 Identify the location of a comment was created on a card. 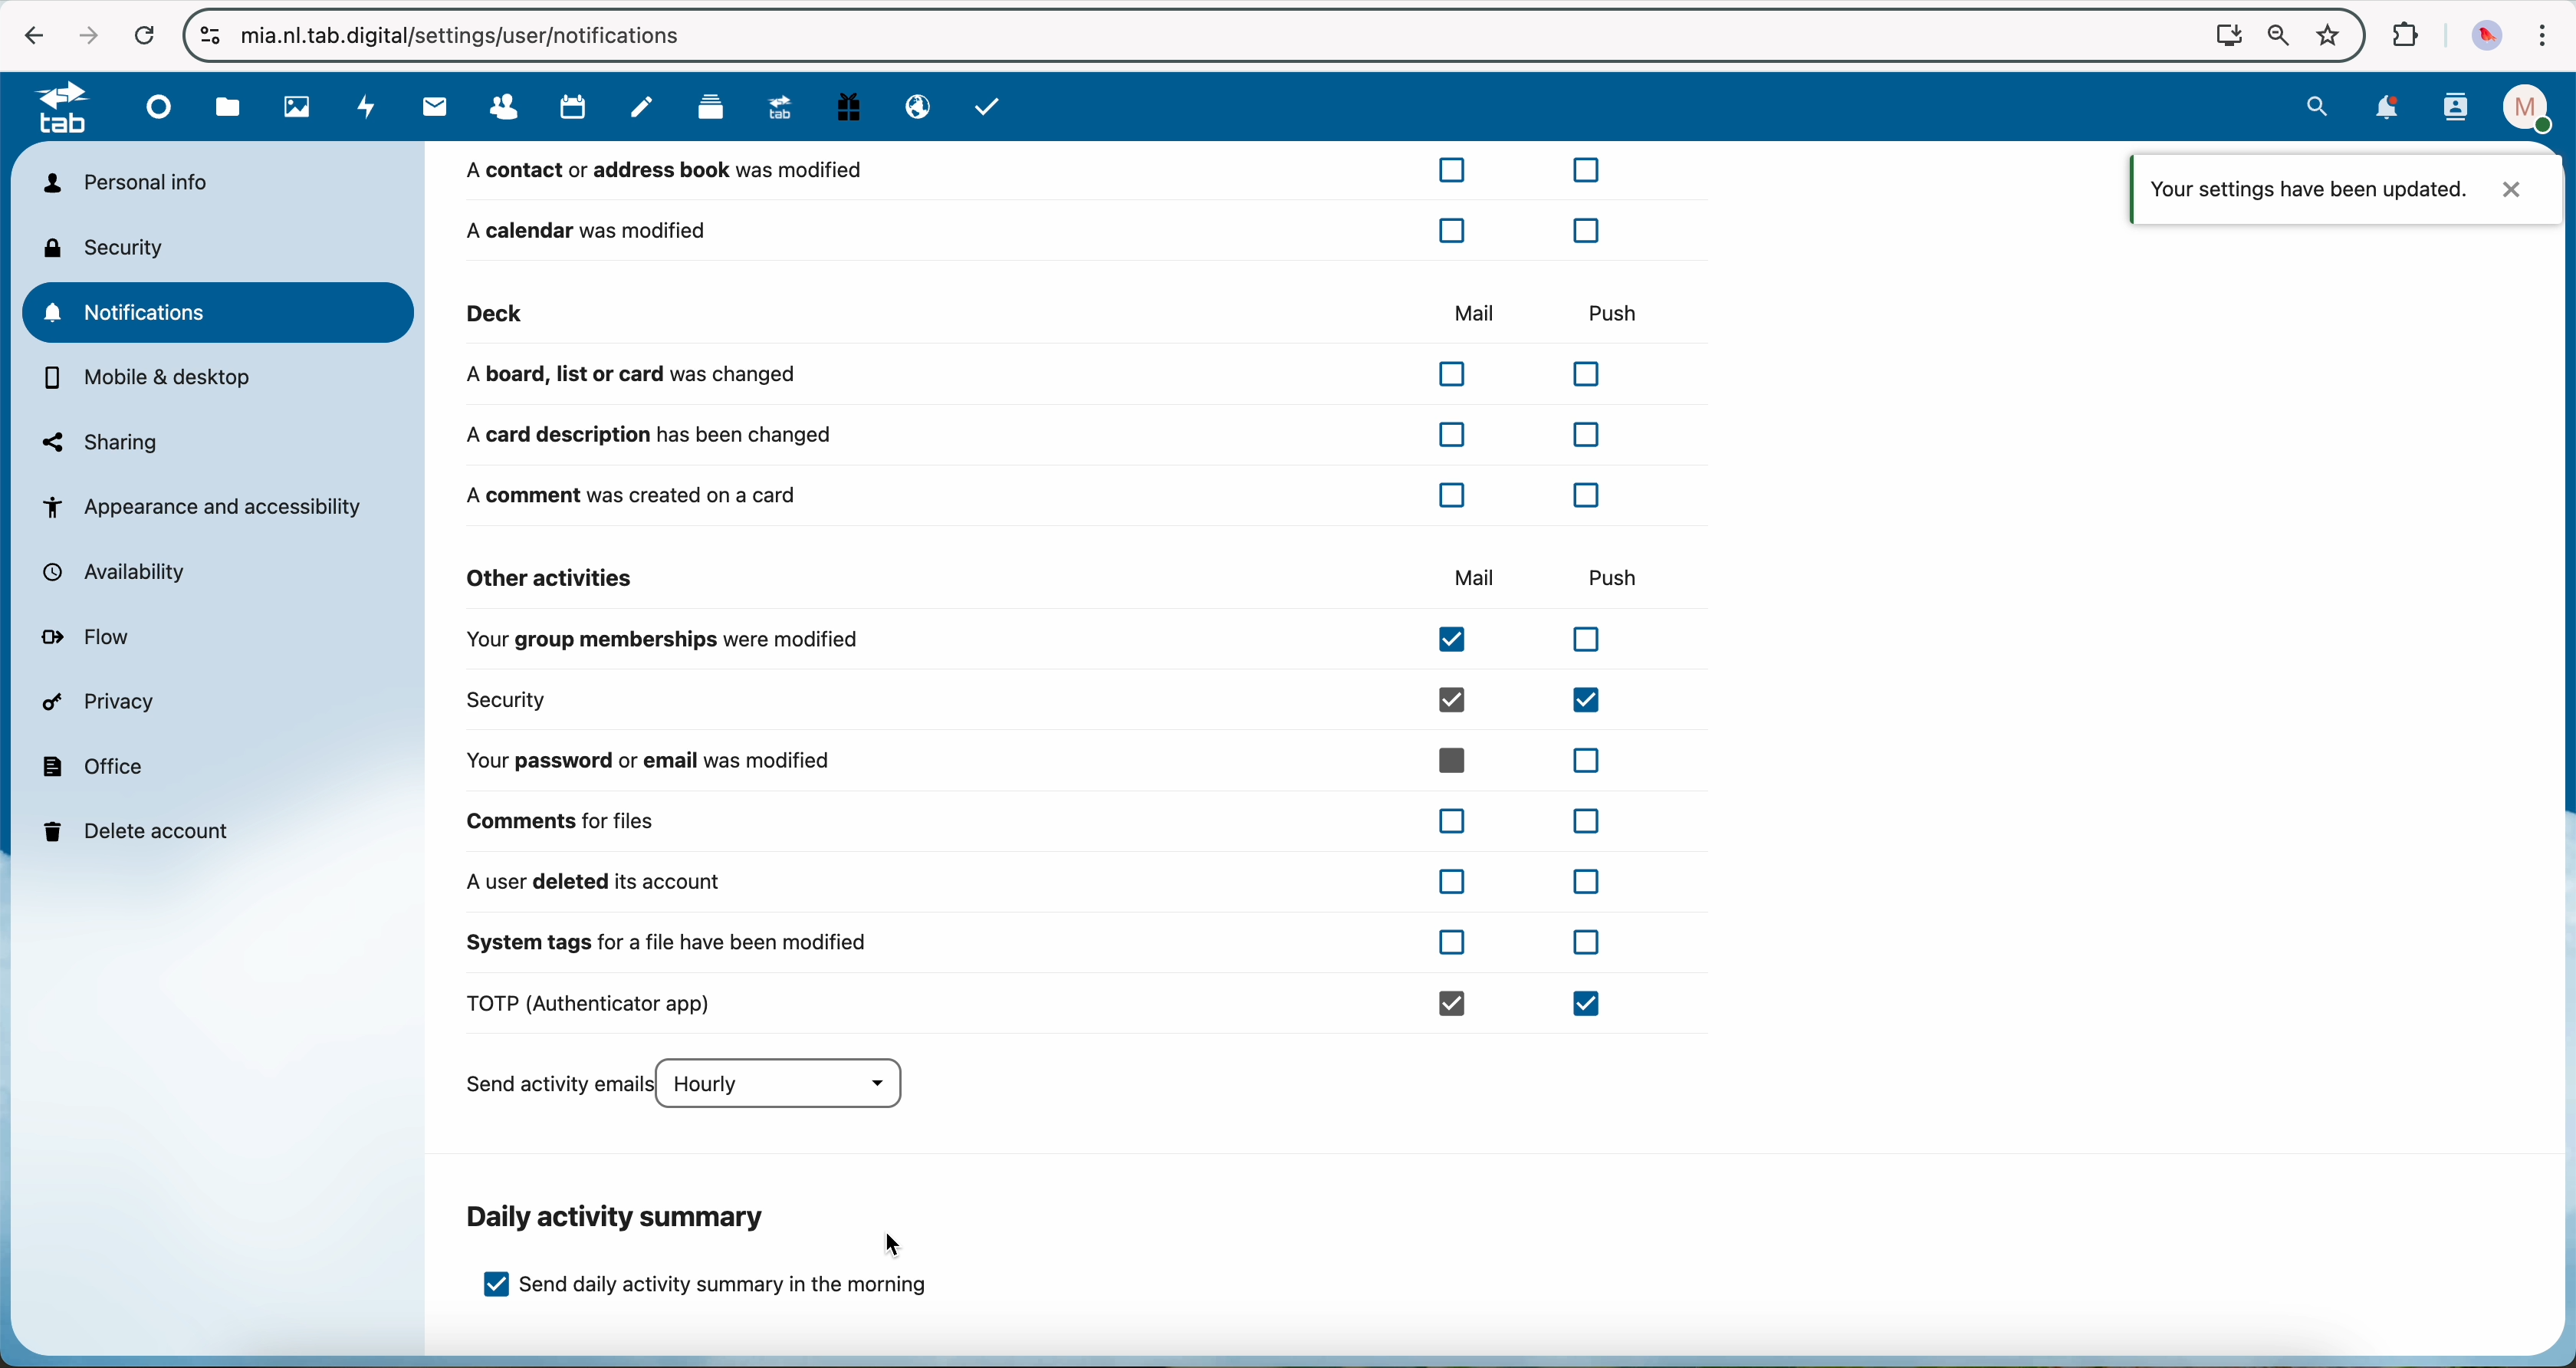
(1042, 494).